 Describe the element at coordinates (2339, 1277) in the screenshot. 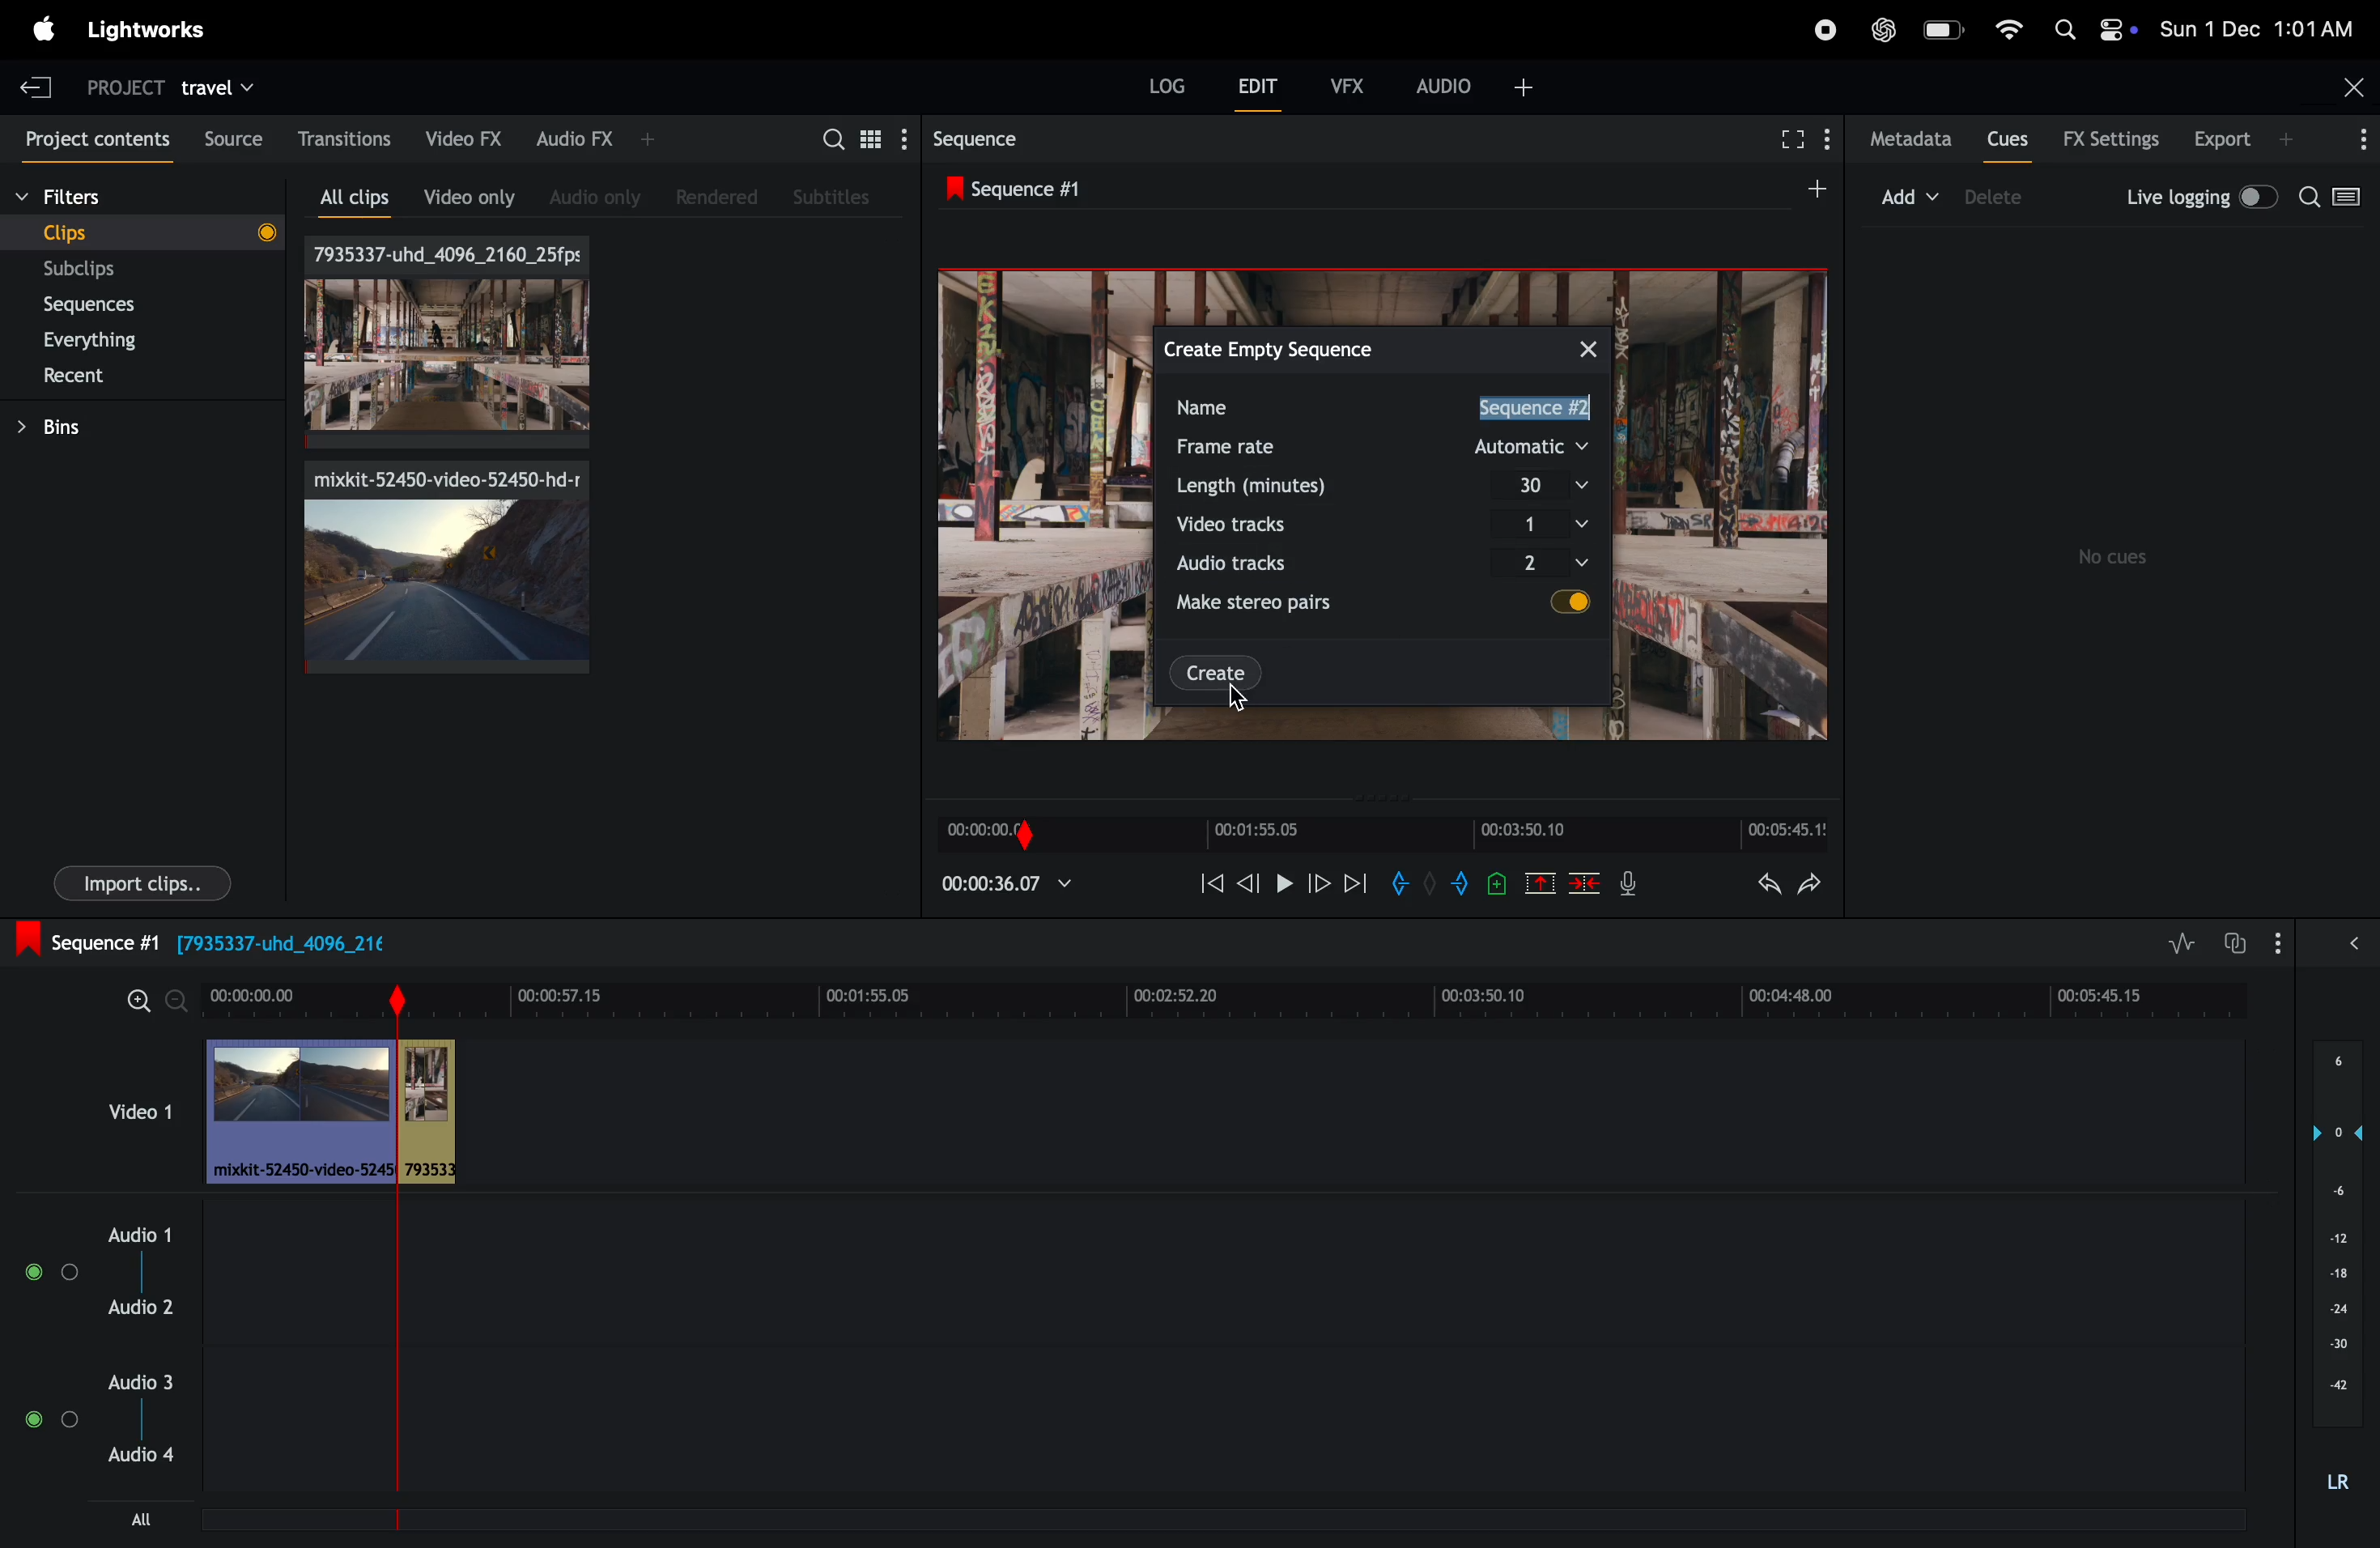

I see `audio pitch` at that location.